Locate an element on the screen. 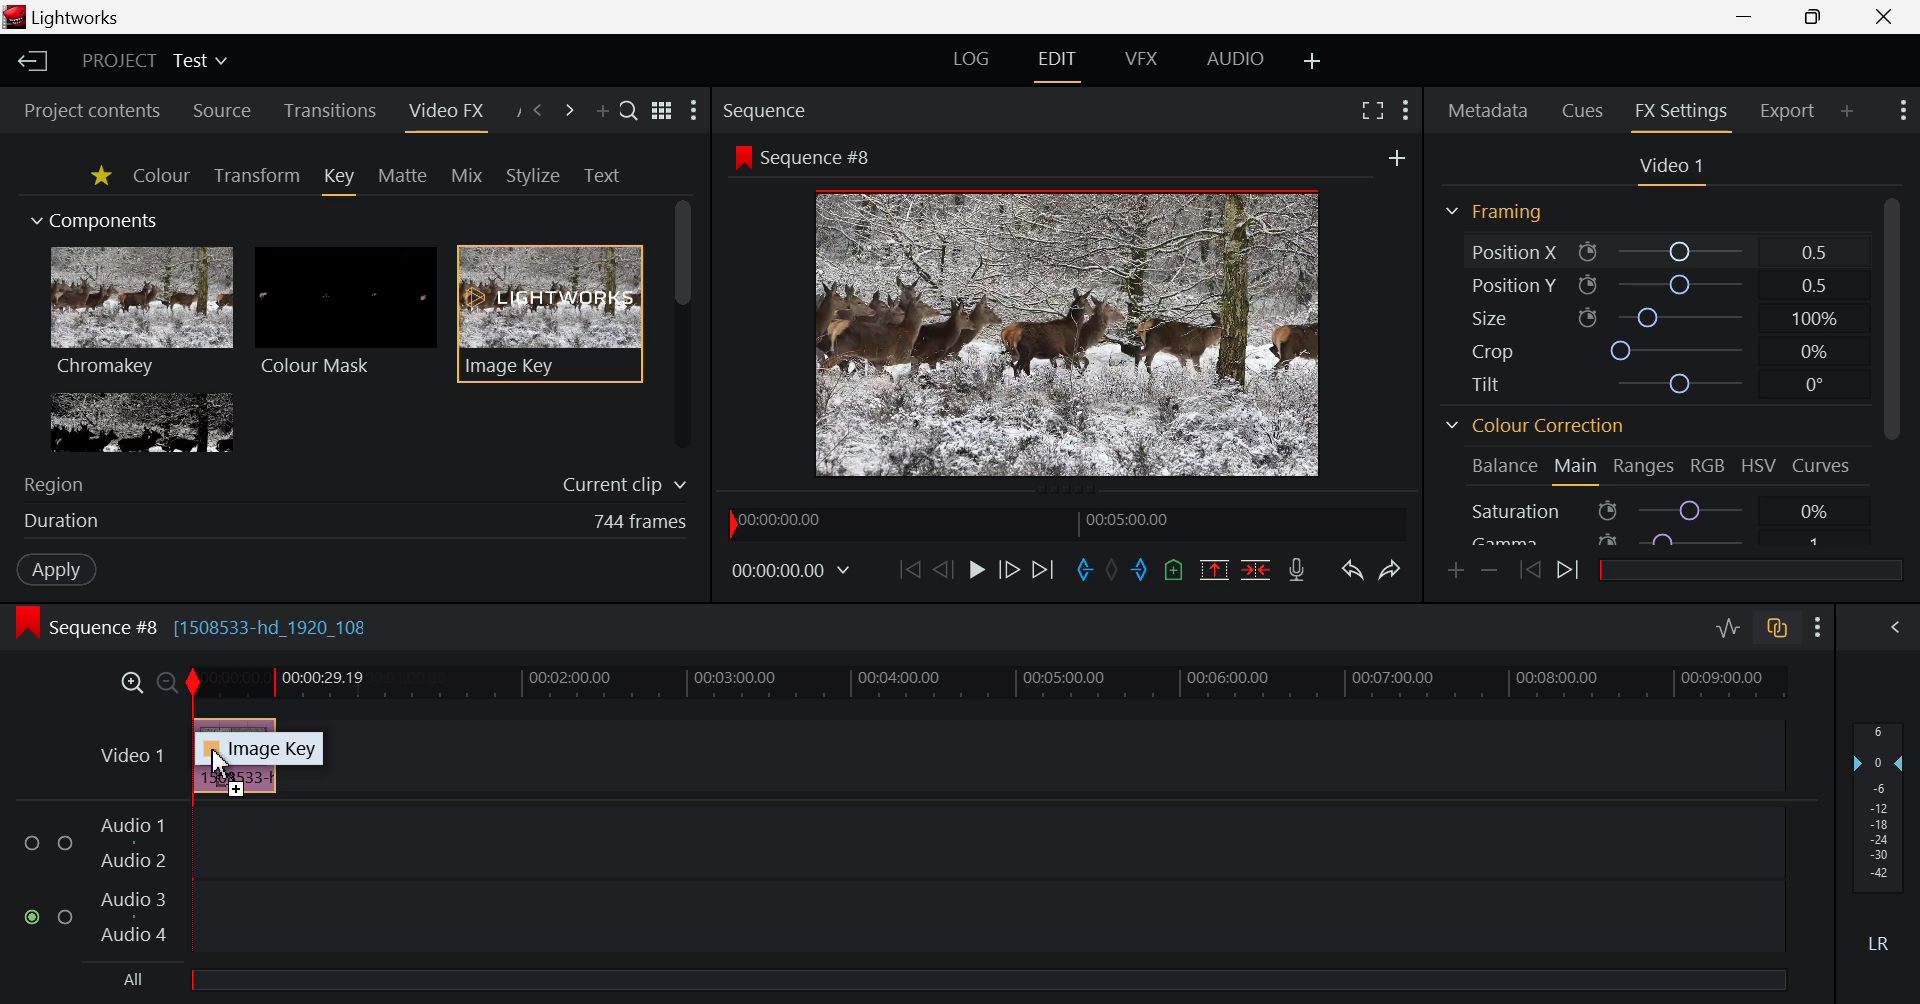 This screenshot has height=1004, width=1920. checkbox is located at coordinates (30, 841).